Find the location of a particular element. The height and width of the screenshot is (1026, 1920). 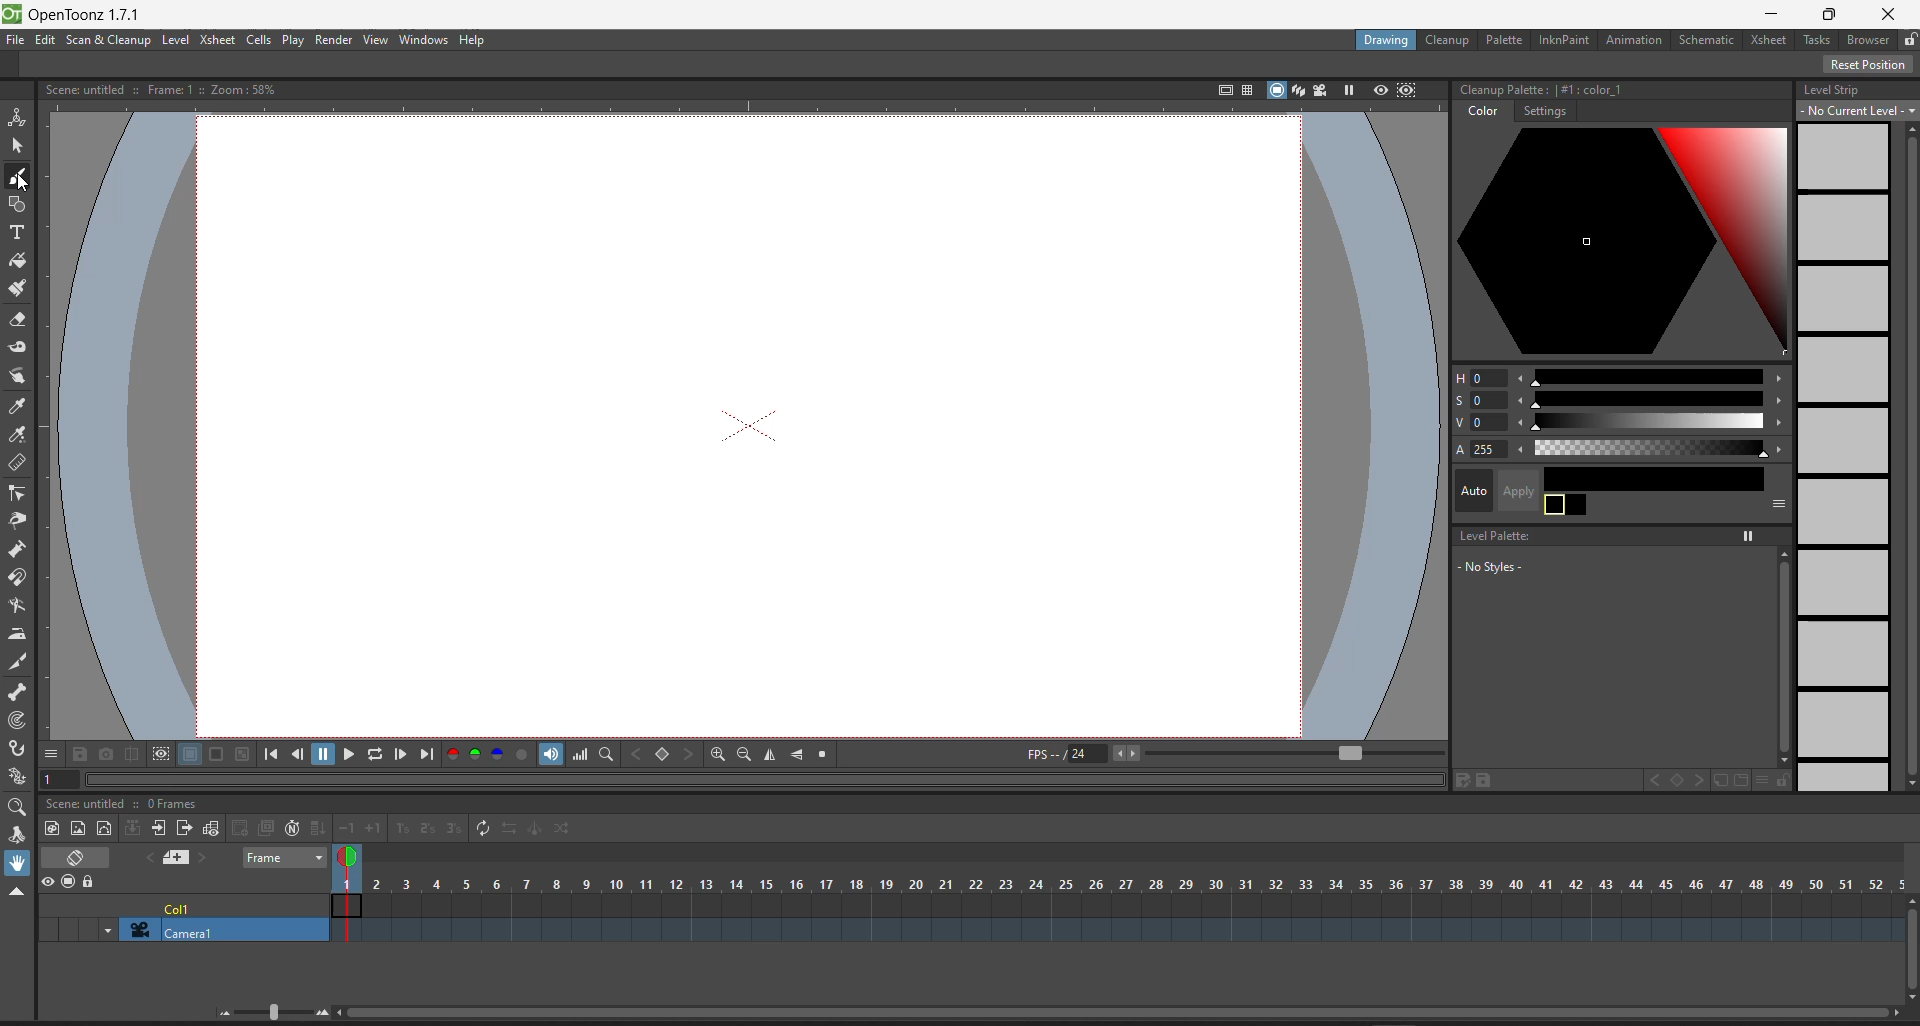

level strip is located at coordinates (1840, 91).